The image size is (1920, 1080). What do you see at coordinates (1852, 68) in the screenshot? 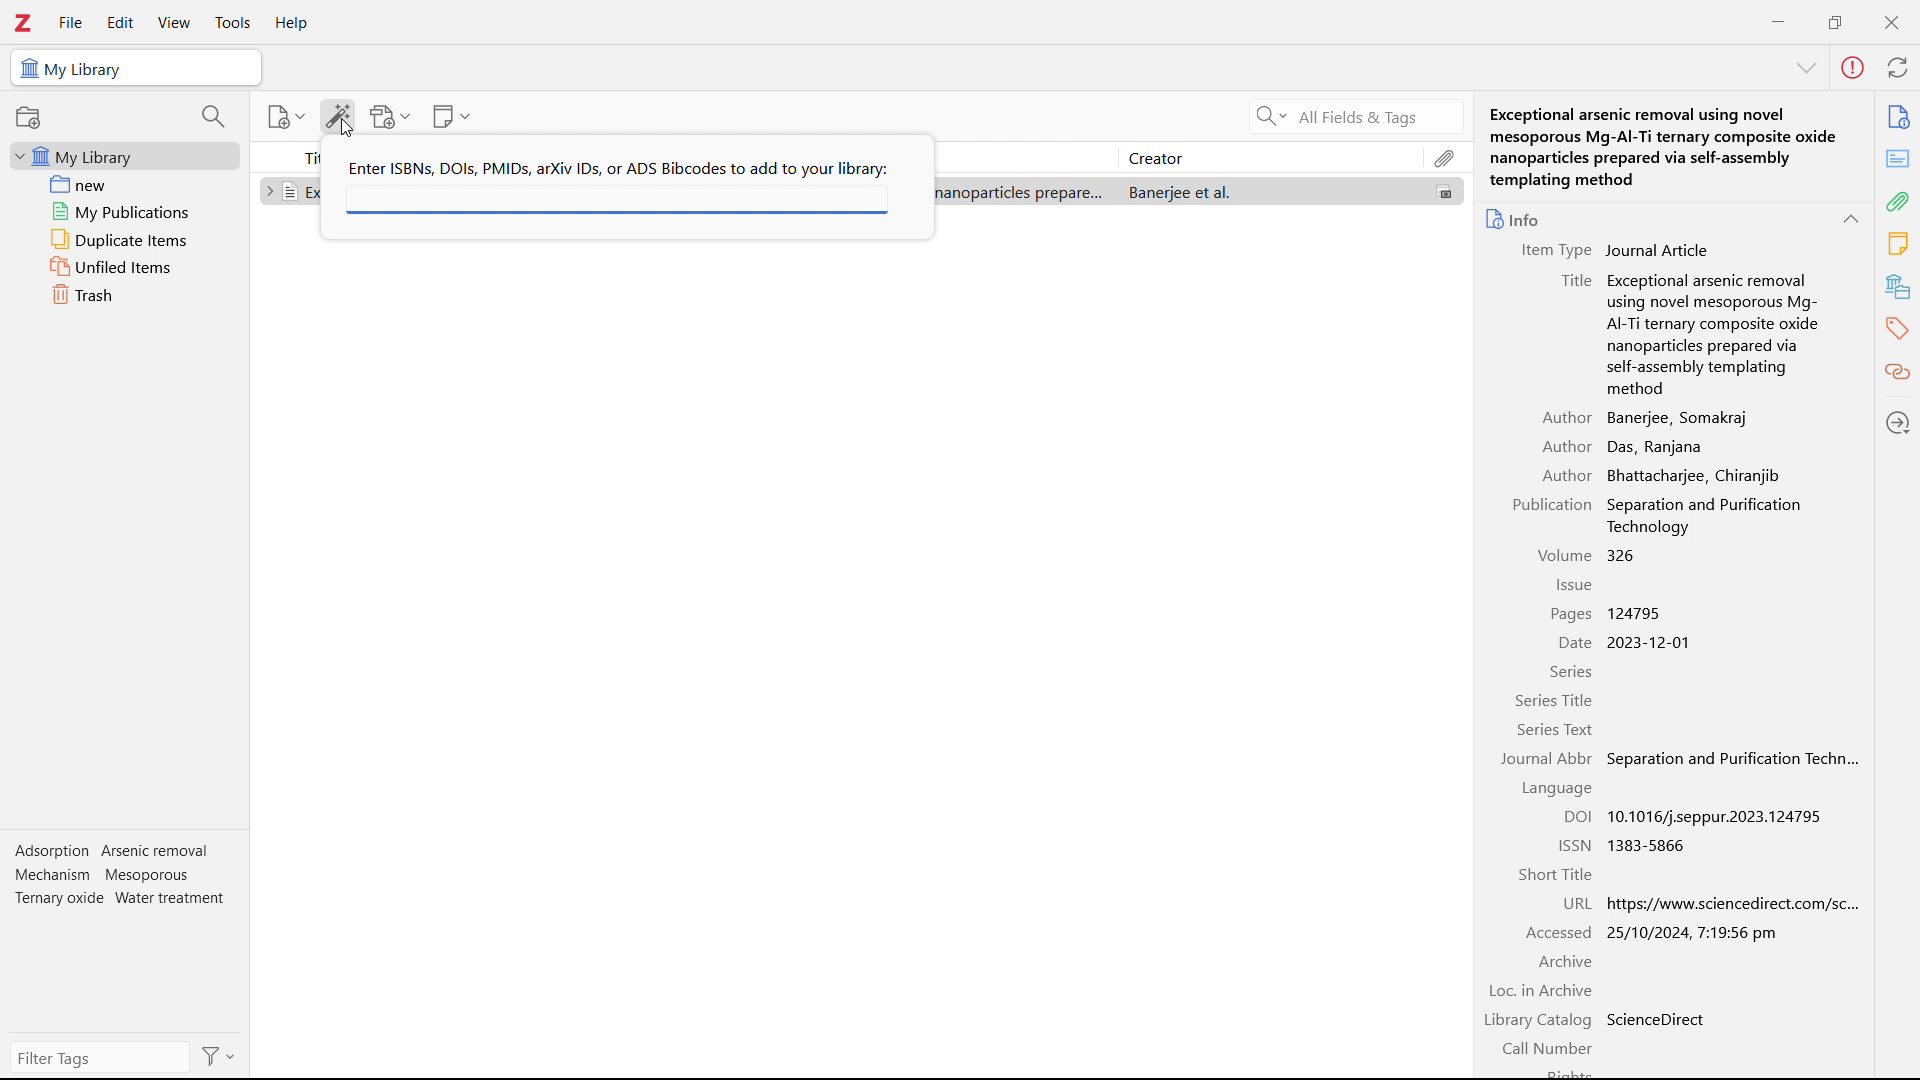
I see `error in sync` at bounding box center [1852, 68].